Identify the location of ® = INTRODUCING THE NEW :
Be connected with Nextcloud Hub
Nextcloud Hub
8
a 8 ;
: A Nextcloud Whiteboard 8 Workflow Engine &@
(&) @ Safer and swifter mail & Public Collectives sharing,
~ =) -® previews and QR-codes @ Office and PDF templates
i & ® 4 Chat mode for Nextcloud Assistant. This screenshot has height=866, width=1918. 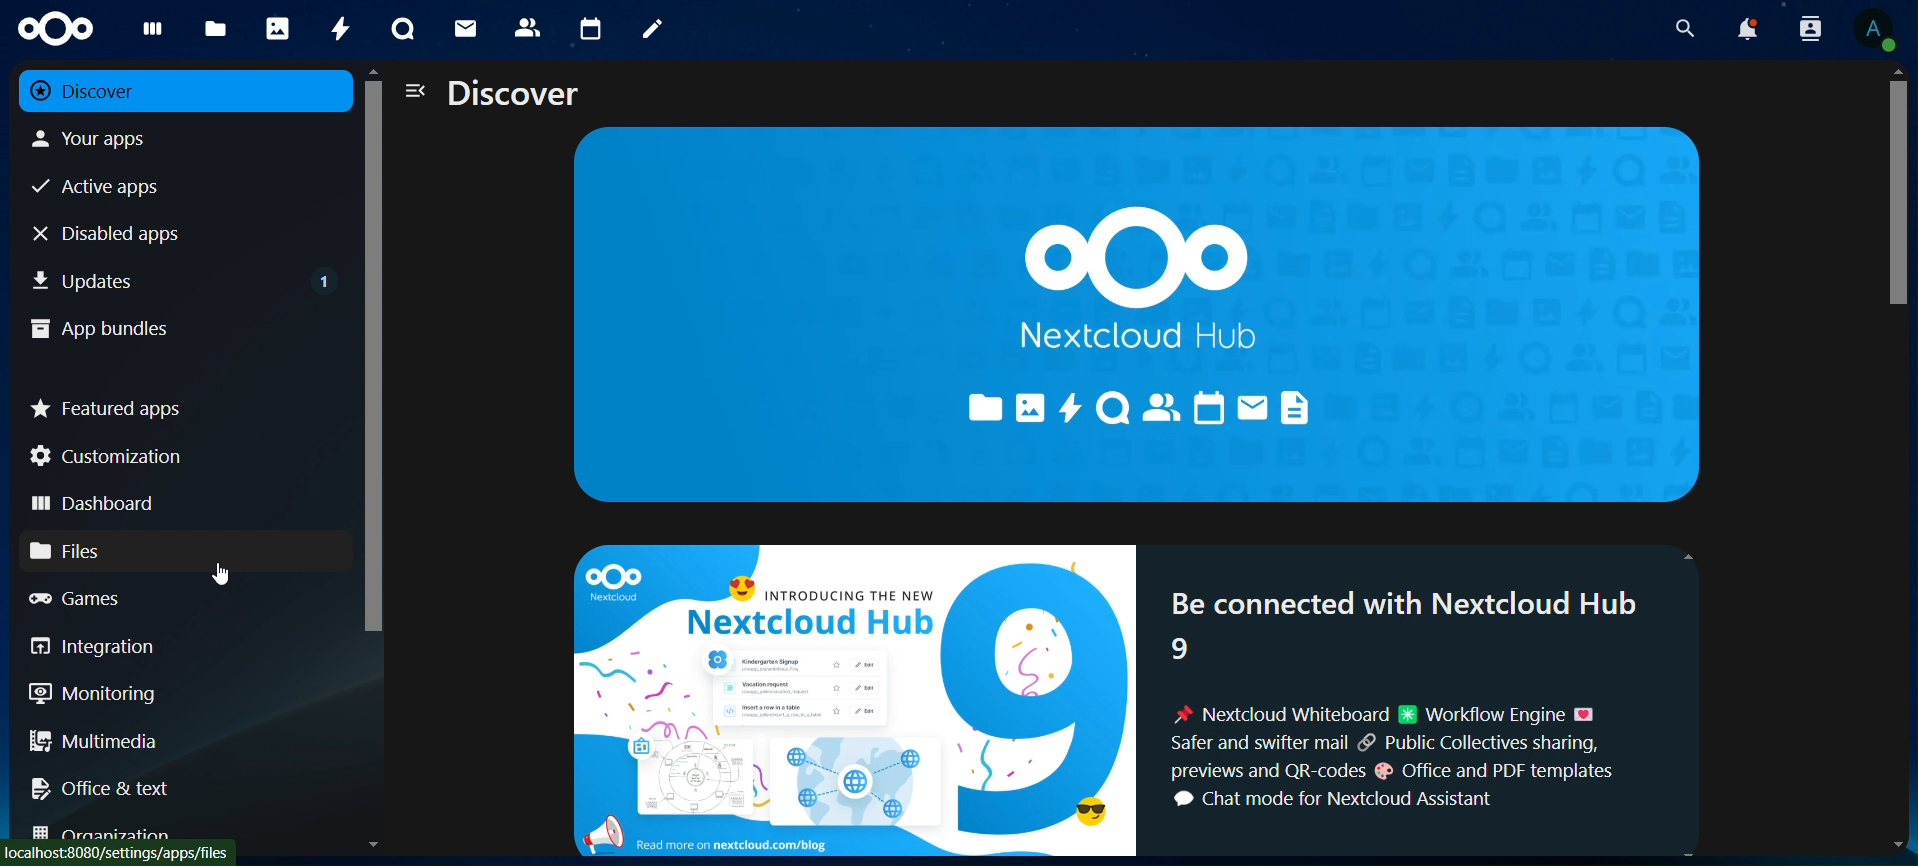
(1132, 700).